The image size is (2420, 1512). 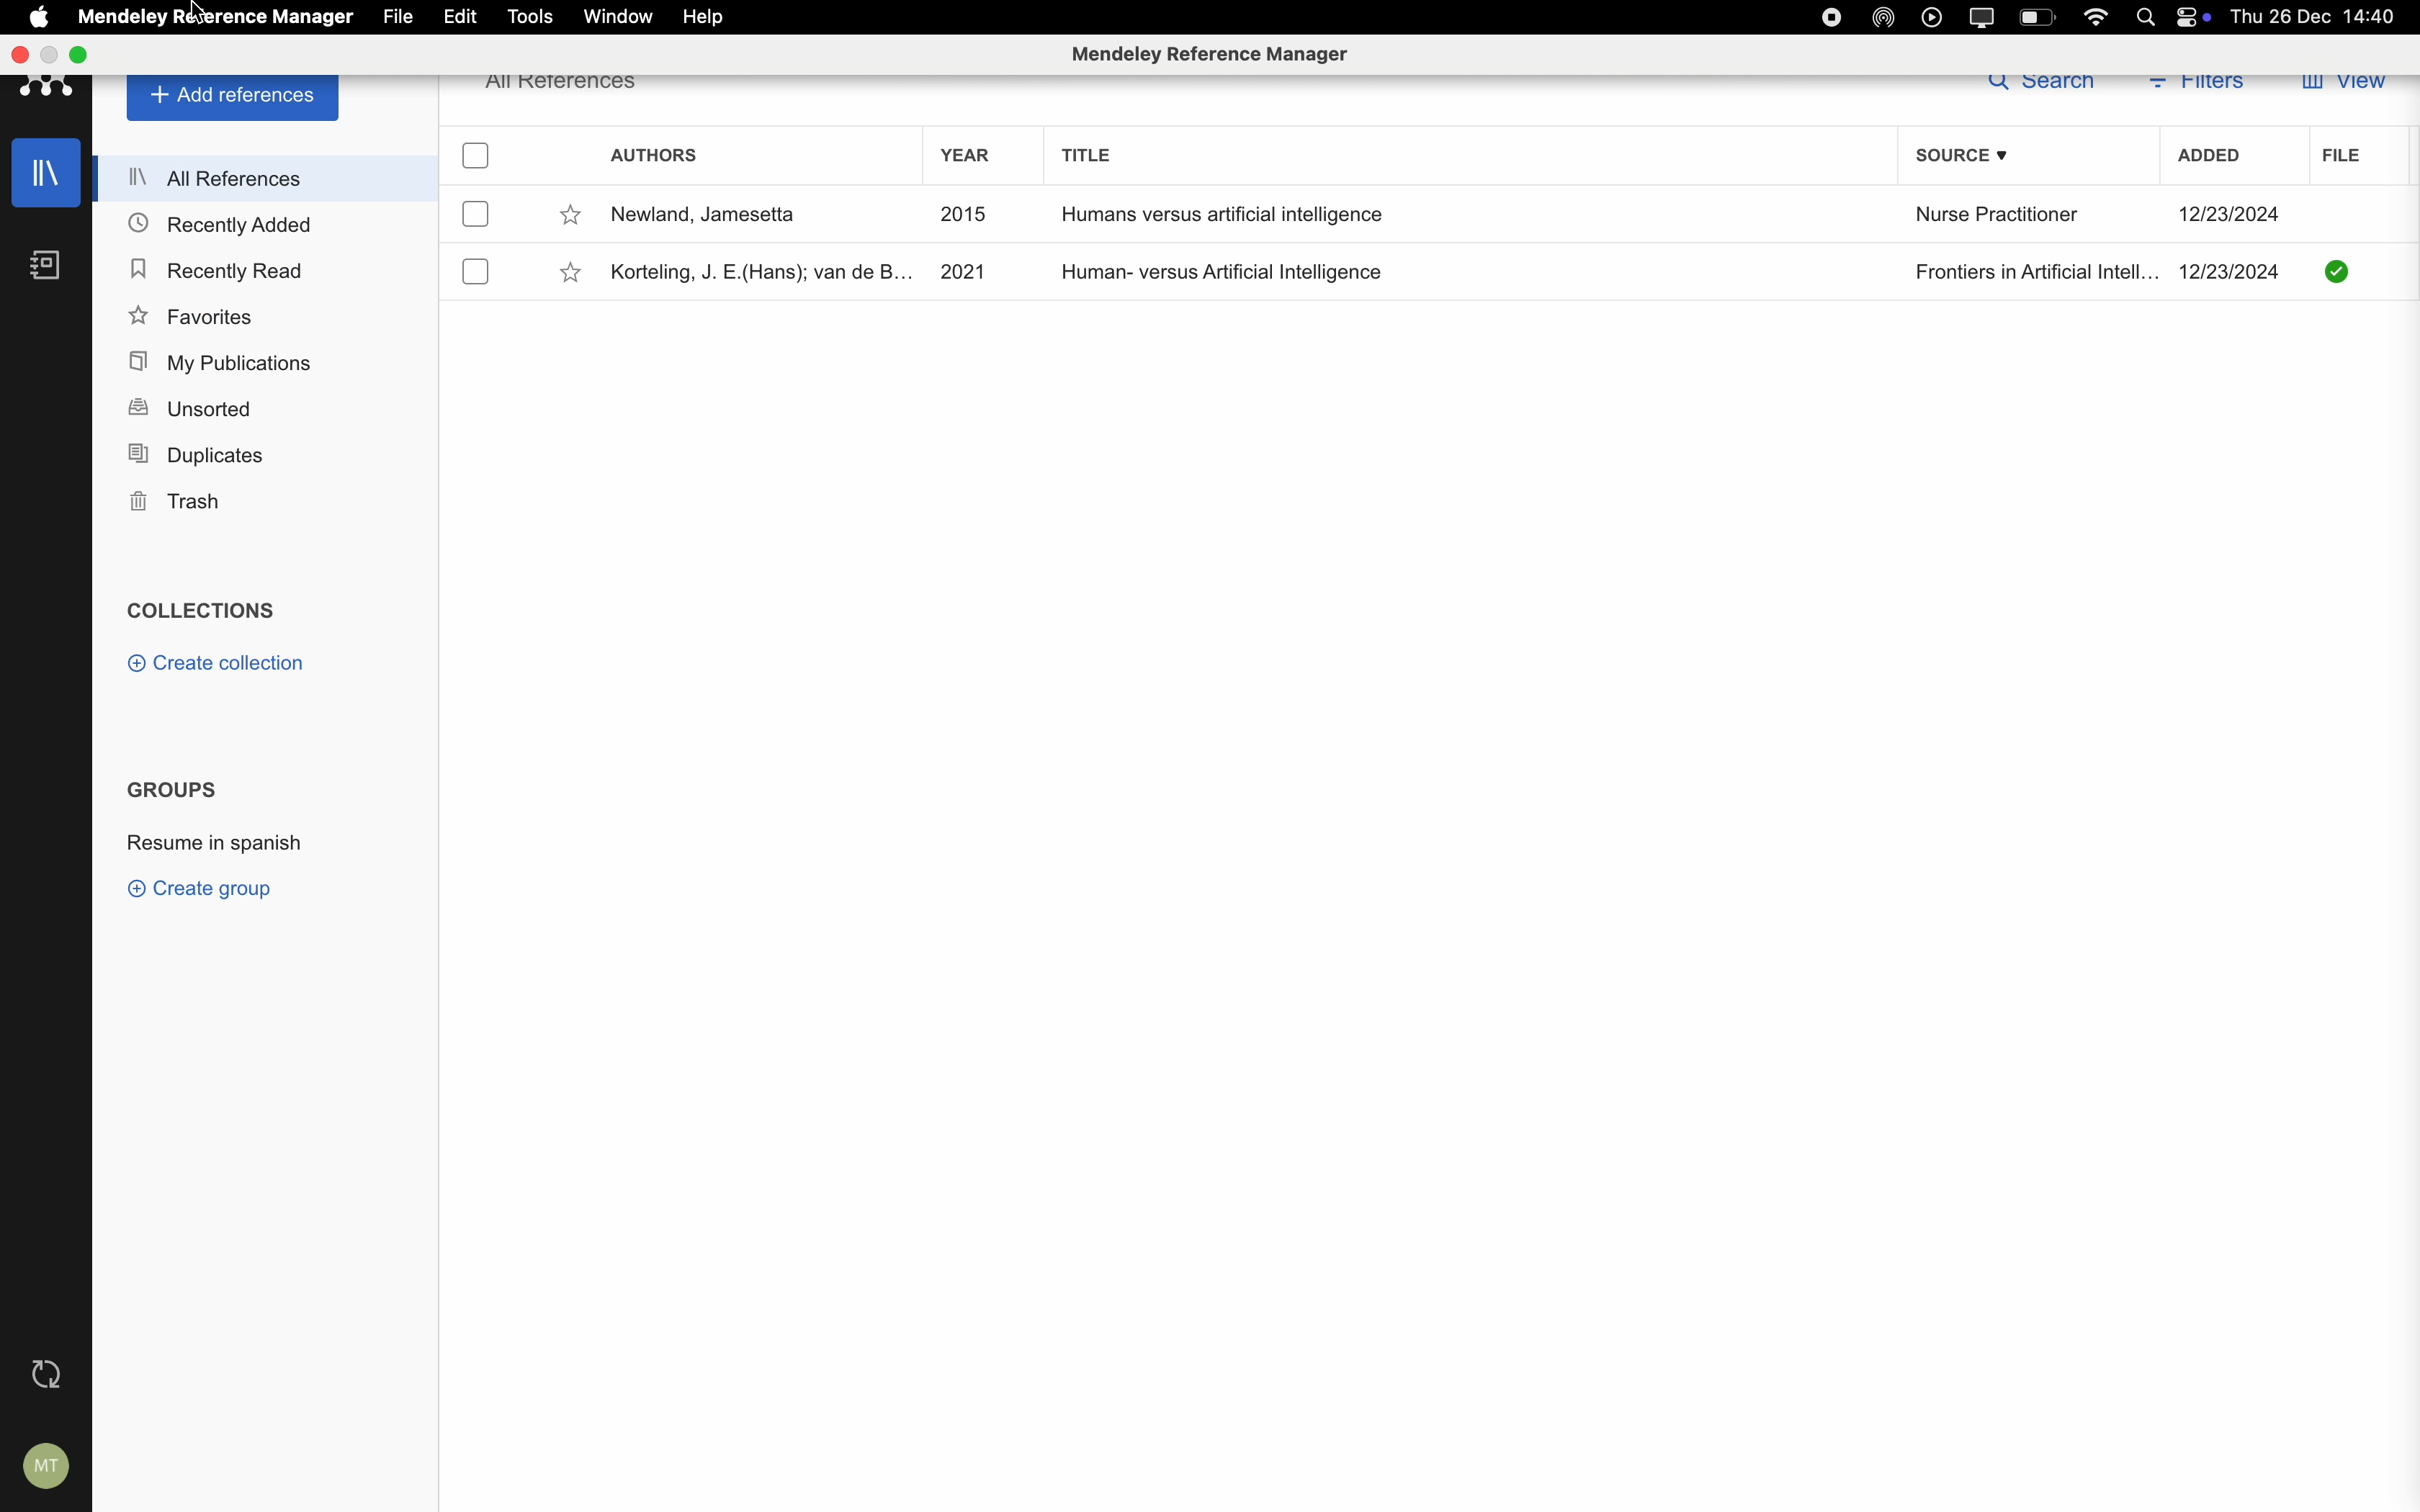 What do you see at coordinates (207, 609) in the screenshot?
I see `collections` at bounding box center [207, 609].